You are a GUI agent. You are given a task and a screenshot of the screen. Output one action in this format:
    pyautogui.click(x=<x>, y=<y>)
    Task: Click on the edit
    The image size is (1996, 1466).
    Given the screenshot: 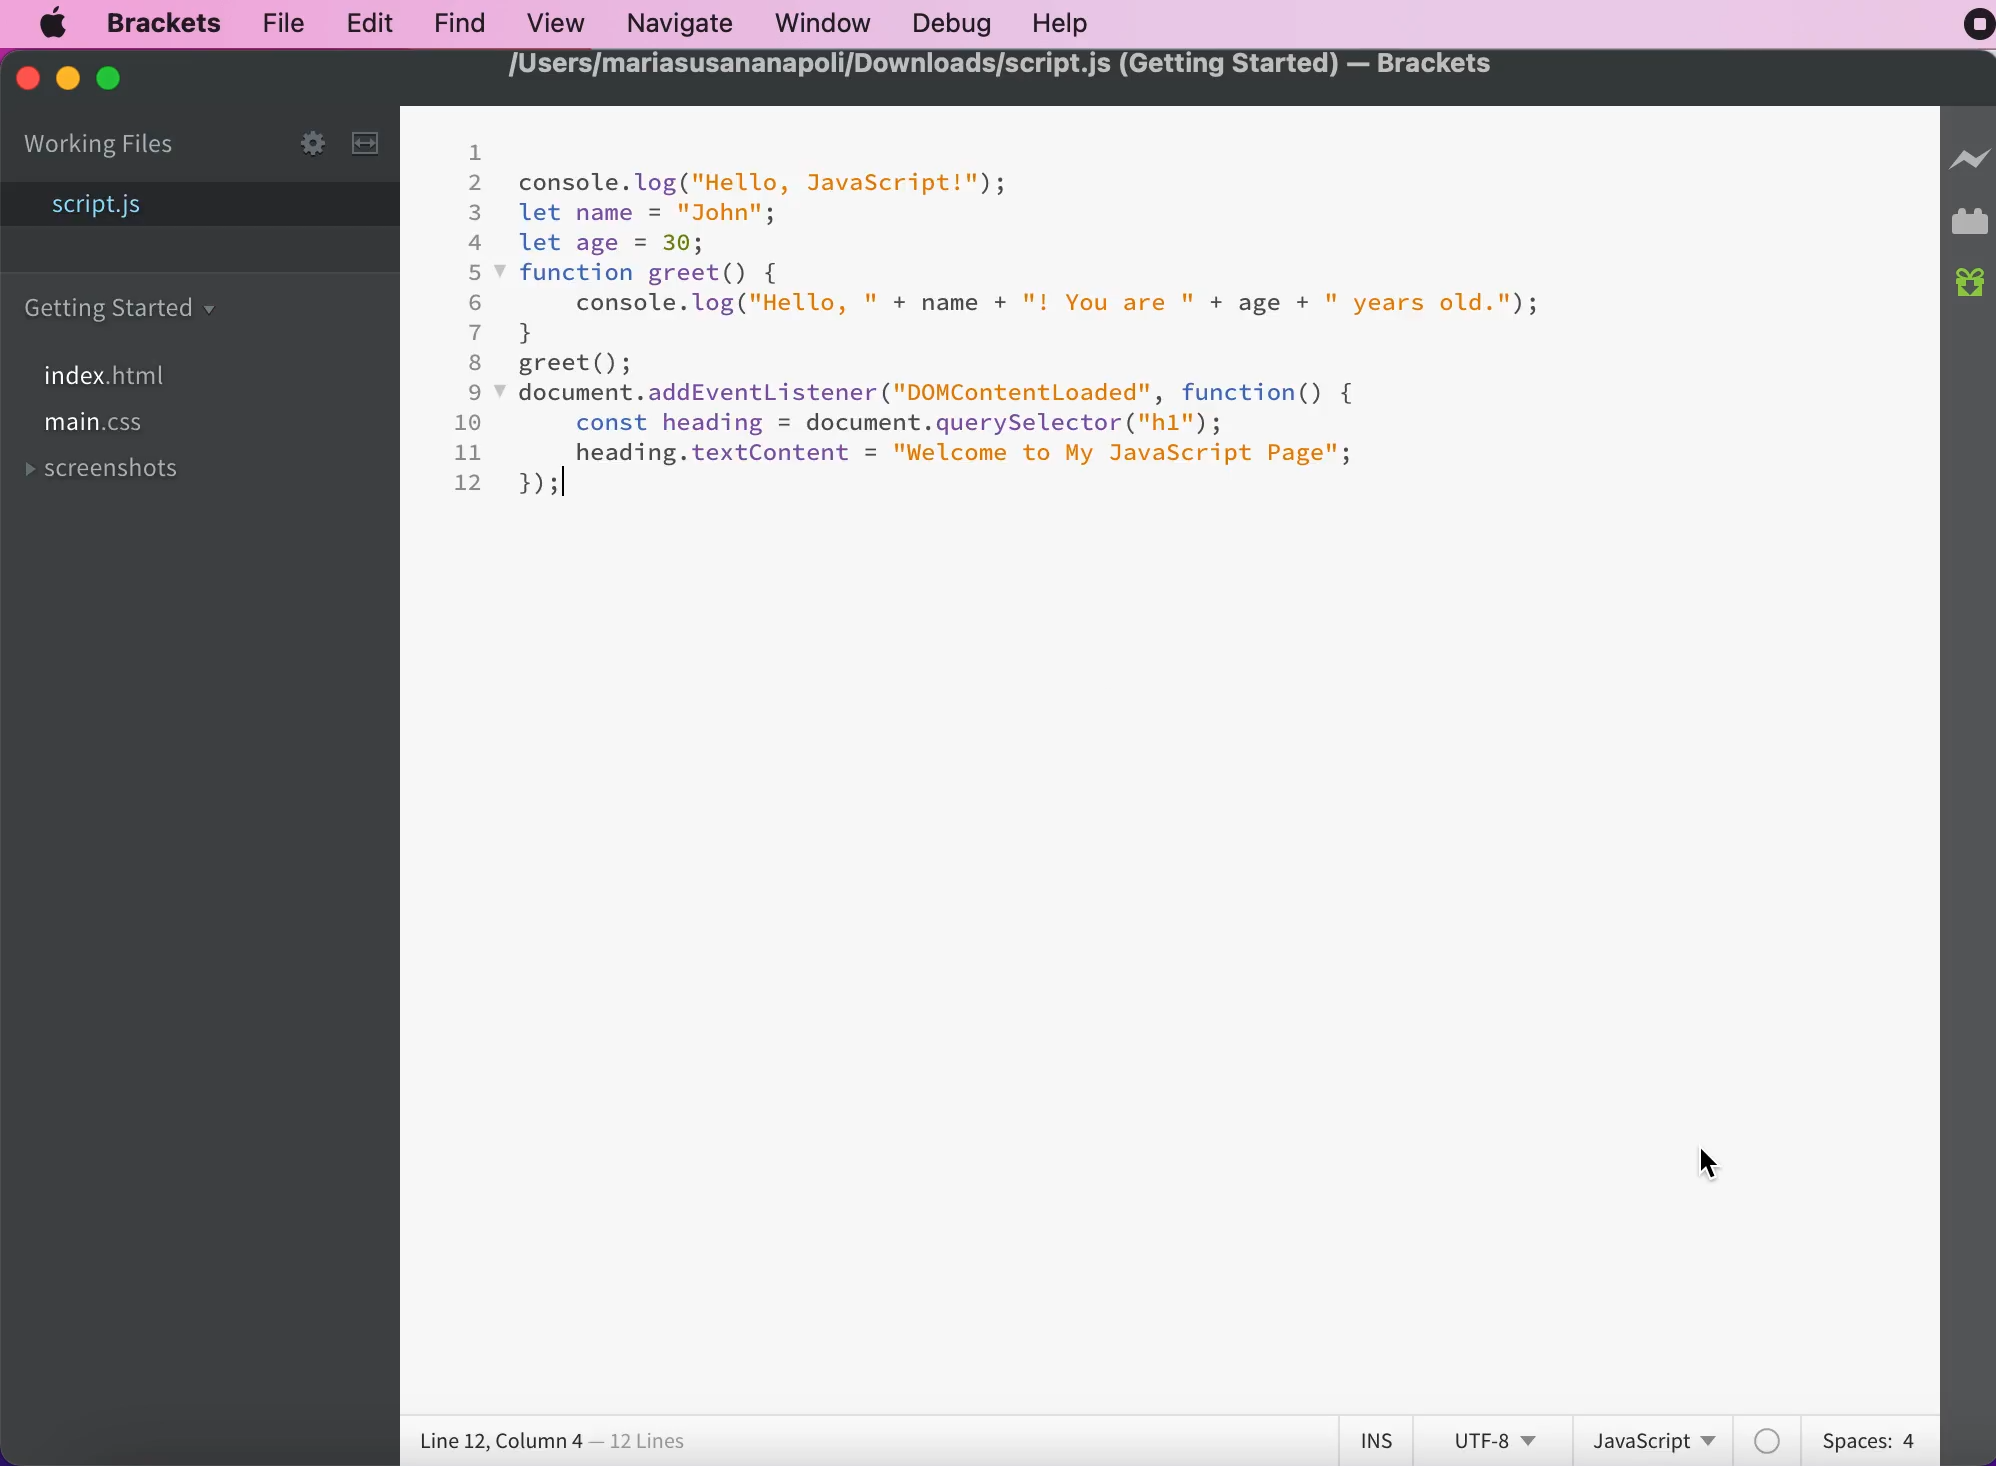 What is the action you would take?
    pyautogui.click(x=362, y=21)
    